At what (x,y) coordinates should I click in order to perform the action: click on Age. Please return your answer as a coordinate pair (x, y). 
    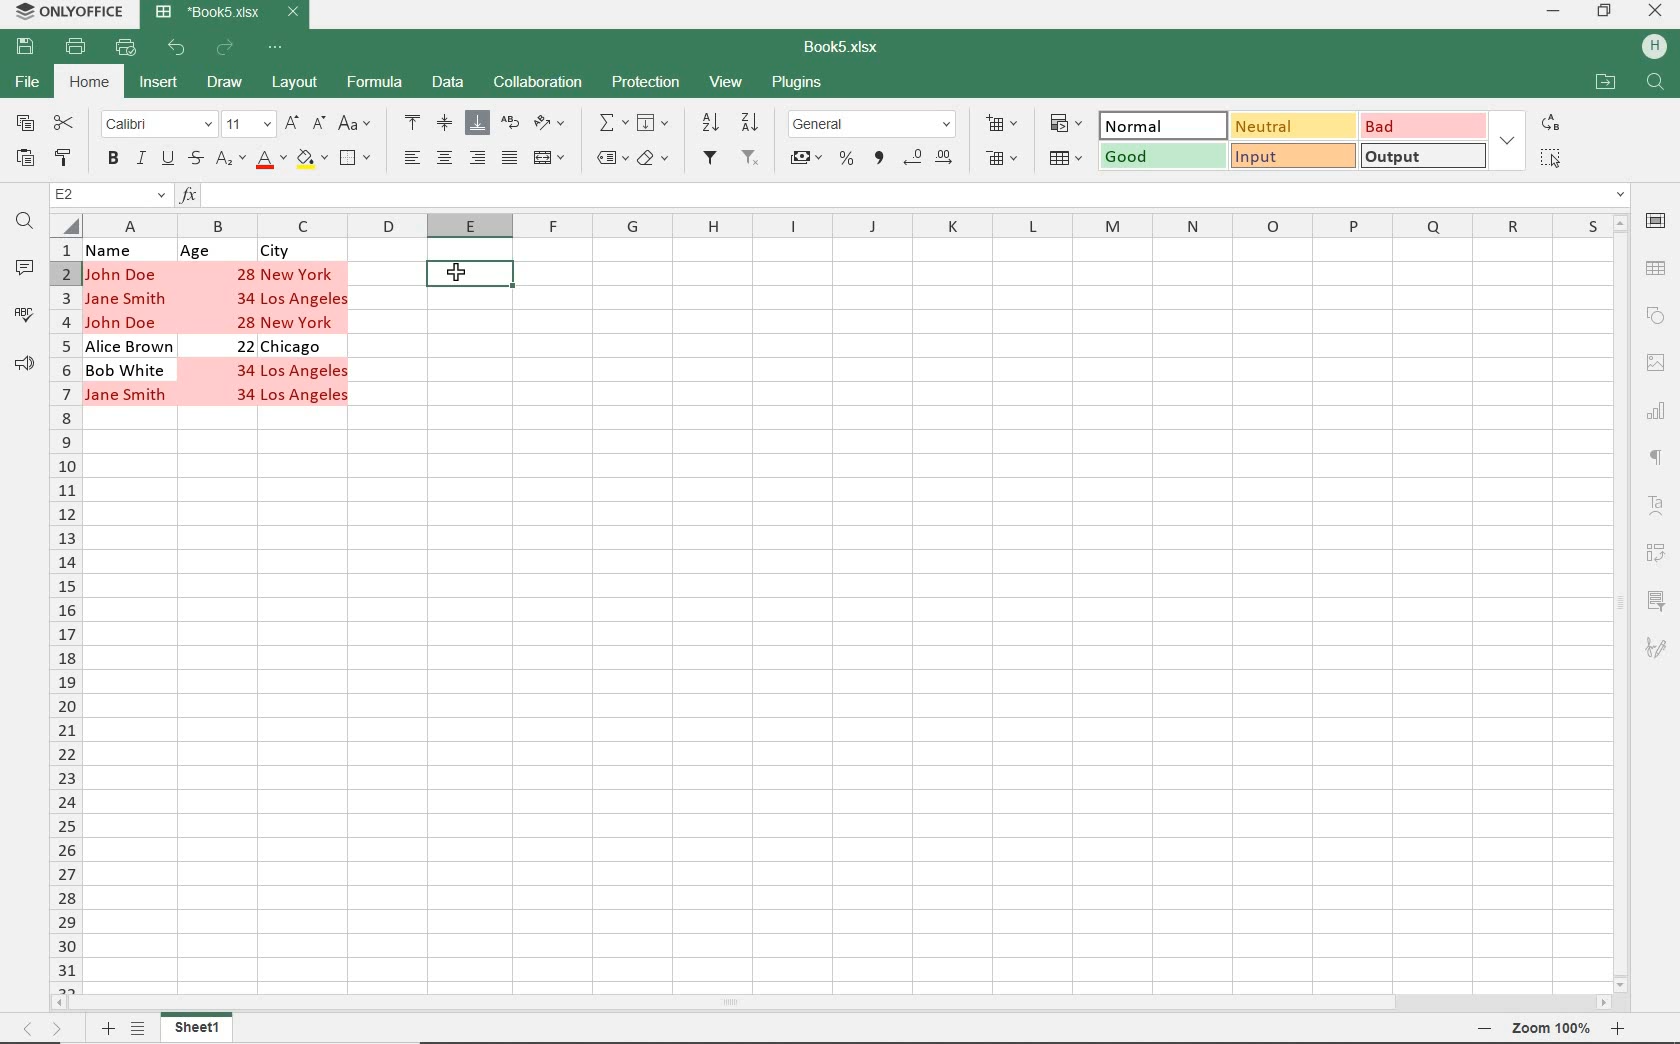
    Looking at the image, I should click on (197, 251).